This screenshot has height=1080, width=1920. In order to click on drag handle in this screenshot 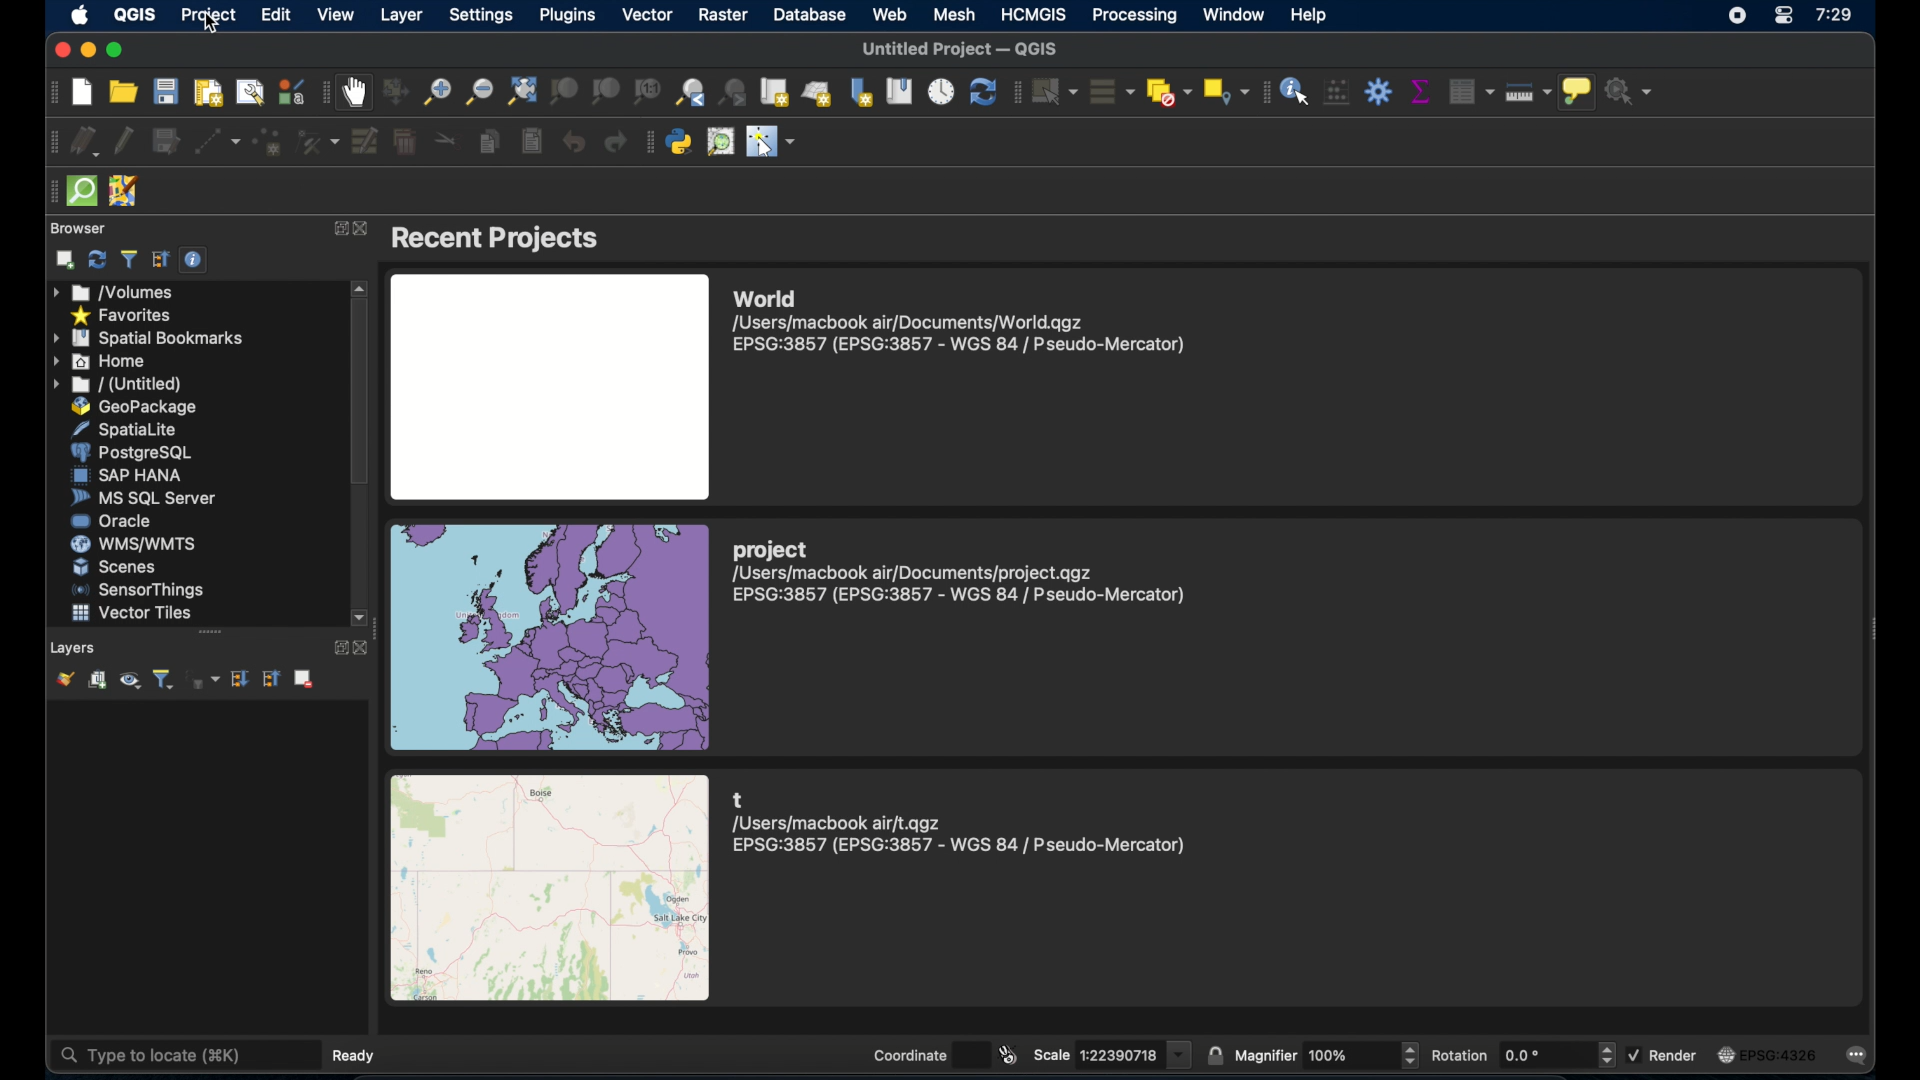, I will do `click(50, 192)`.